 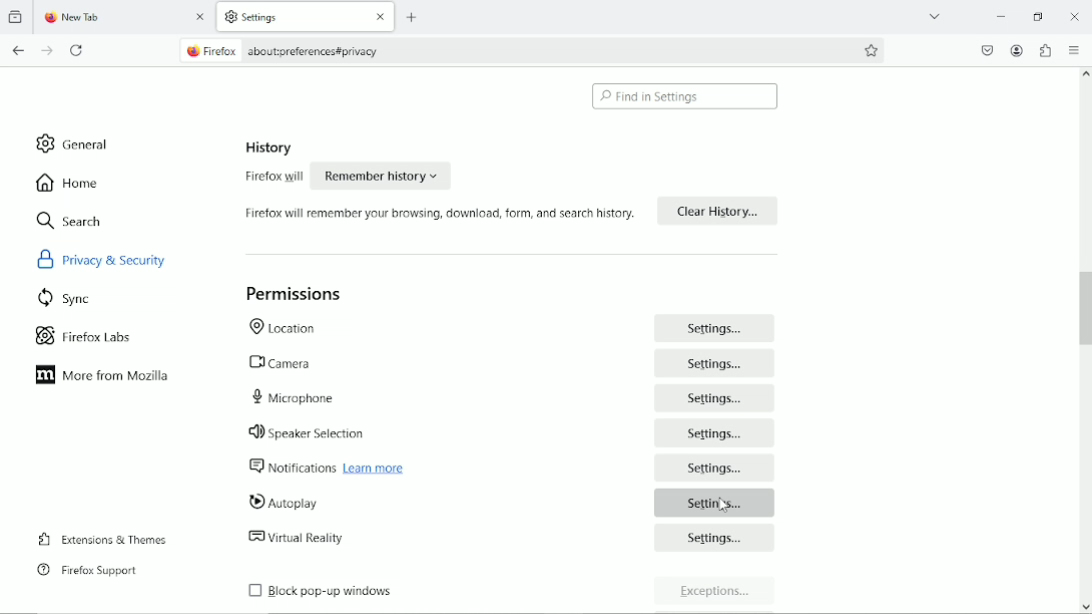 What do you see at coordinates (224, 52) in the screenshot?
I see `firefox` at bounding box center [224, 52].